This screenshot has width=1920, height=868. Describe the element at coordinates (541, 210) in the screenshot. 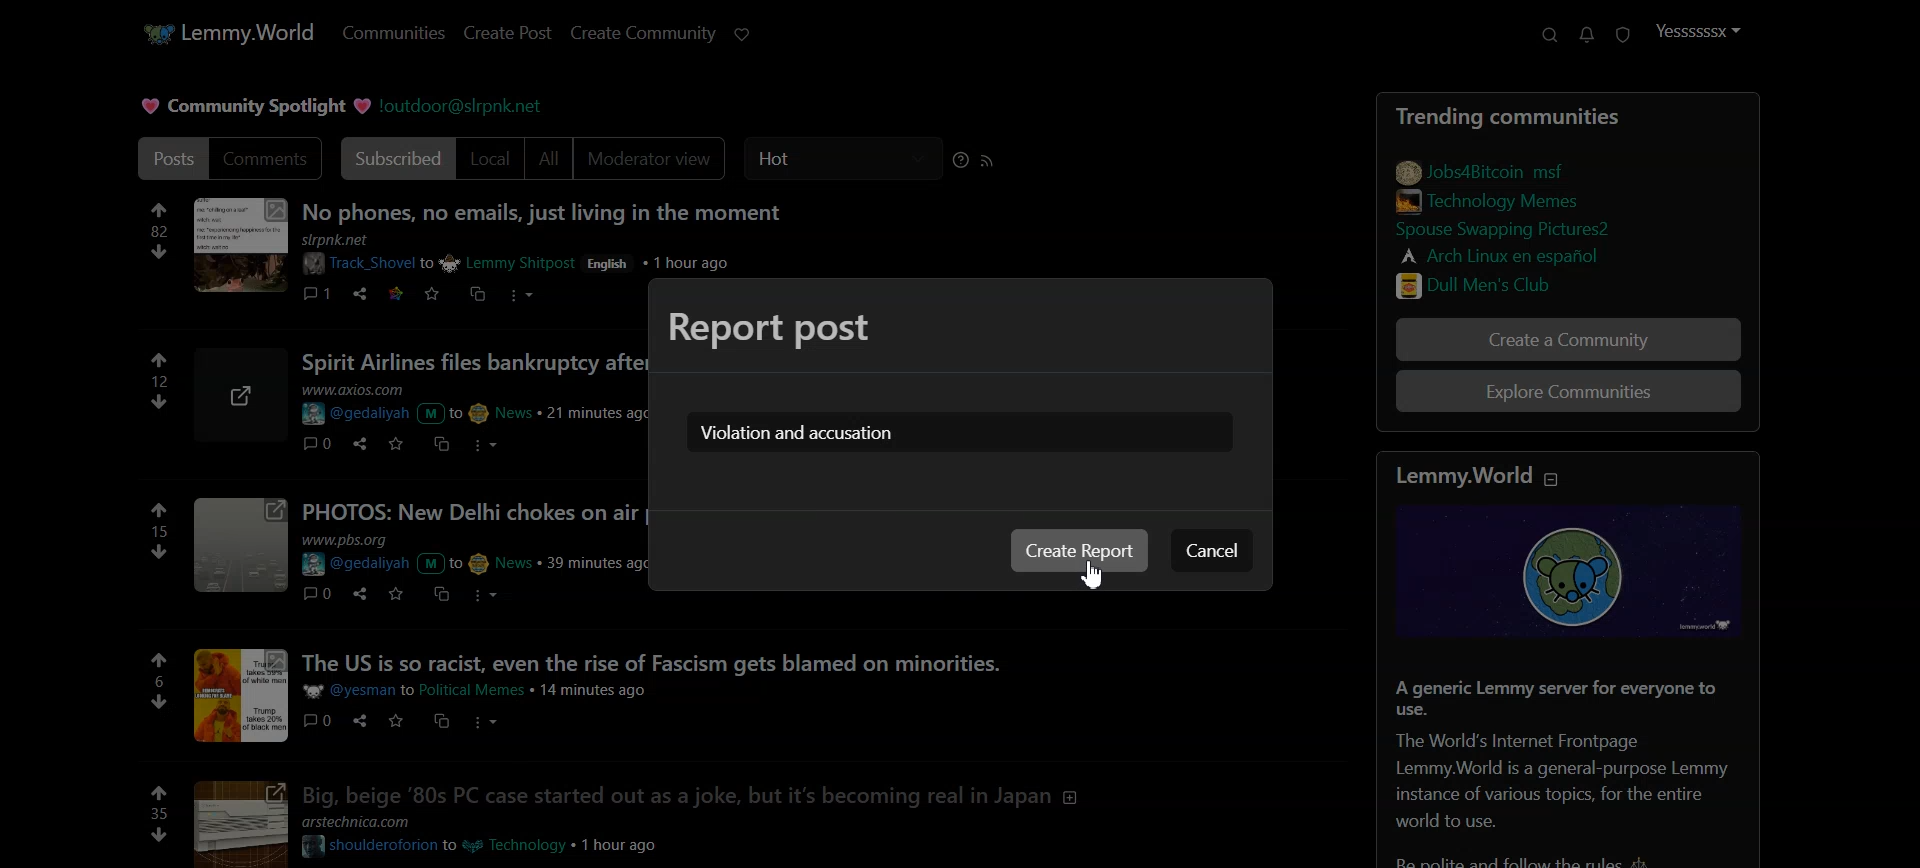

I see `Posts` at that location.